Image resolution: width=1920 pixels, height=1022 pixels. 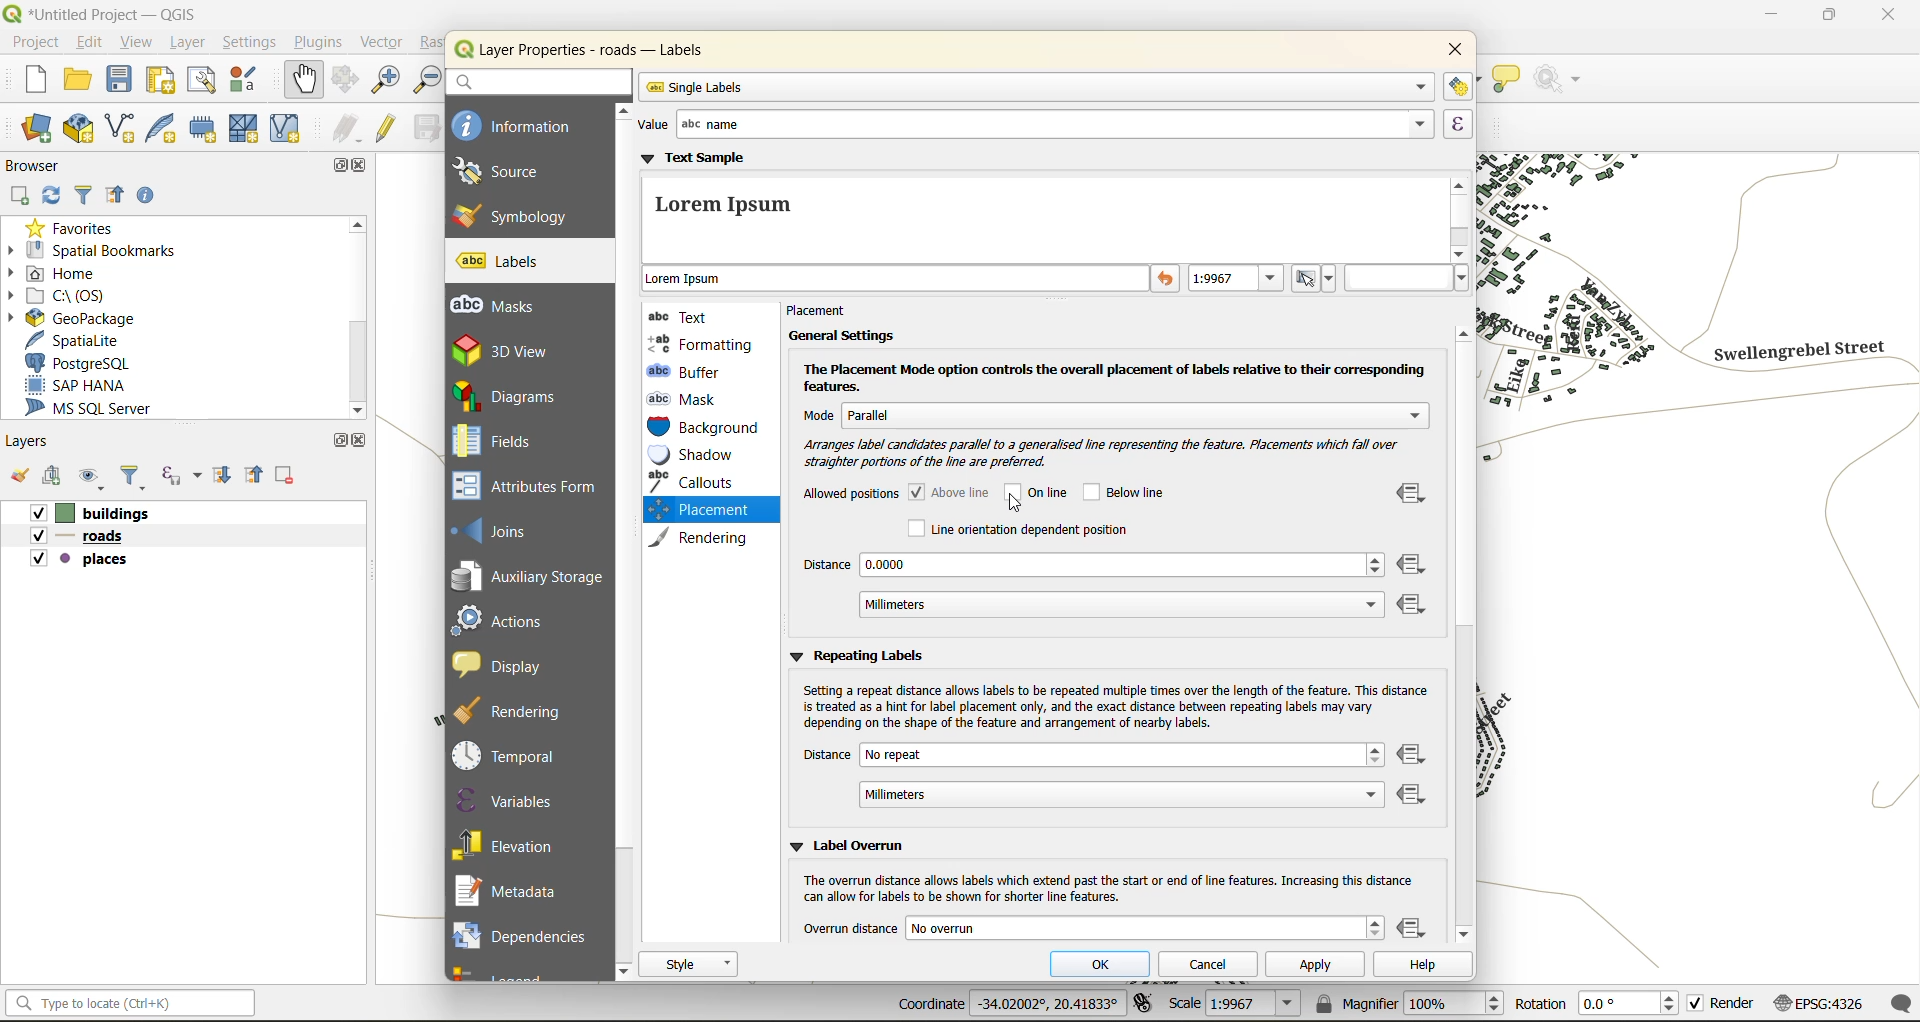 What do you see at coordinates (77, 386) in the screenshot?
I see `sap hana` at bounding box center [77, 386].